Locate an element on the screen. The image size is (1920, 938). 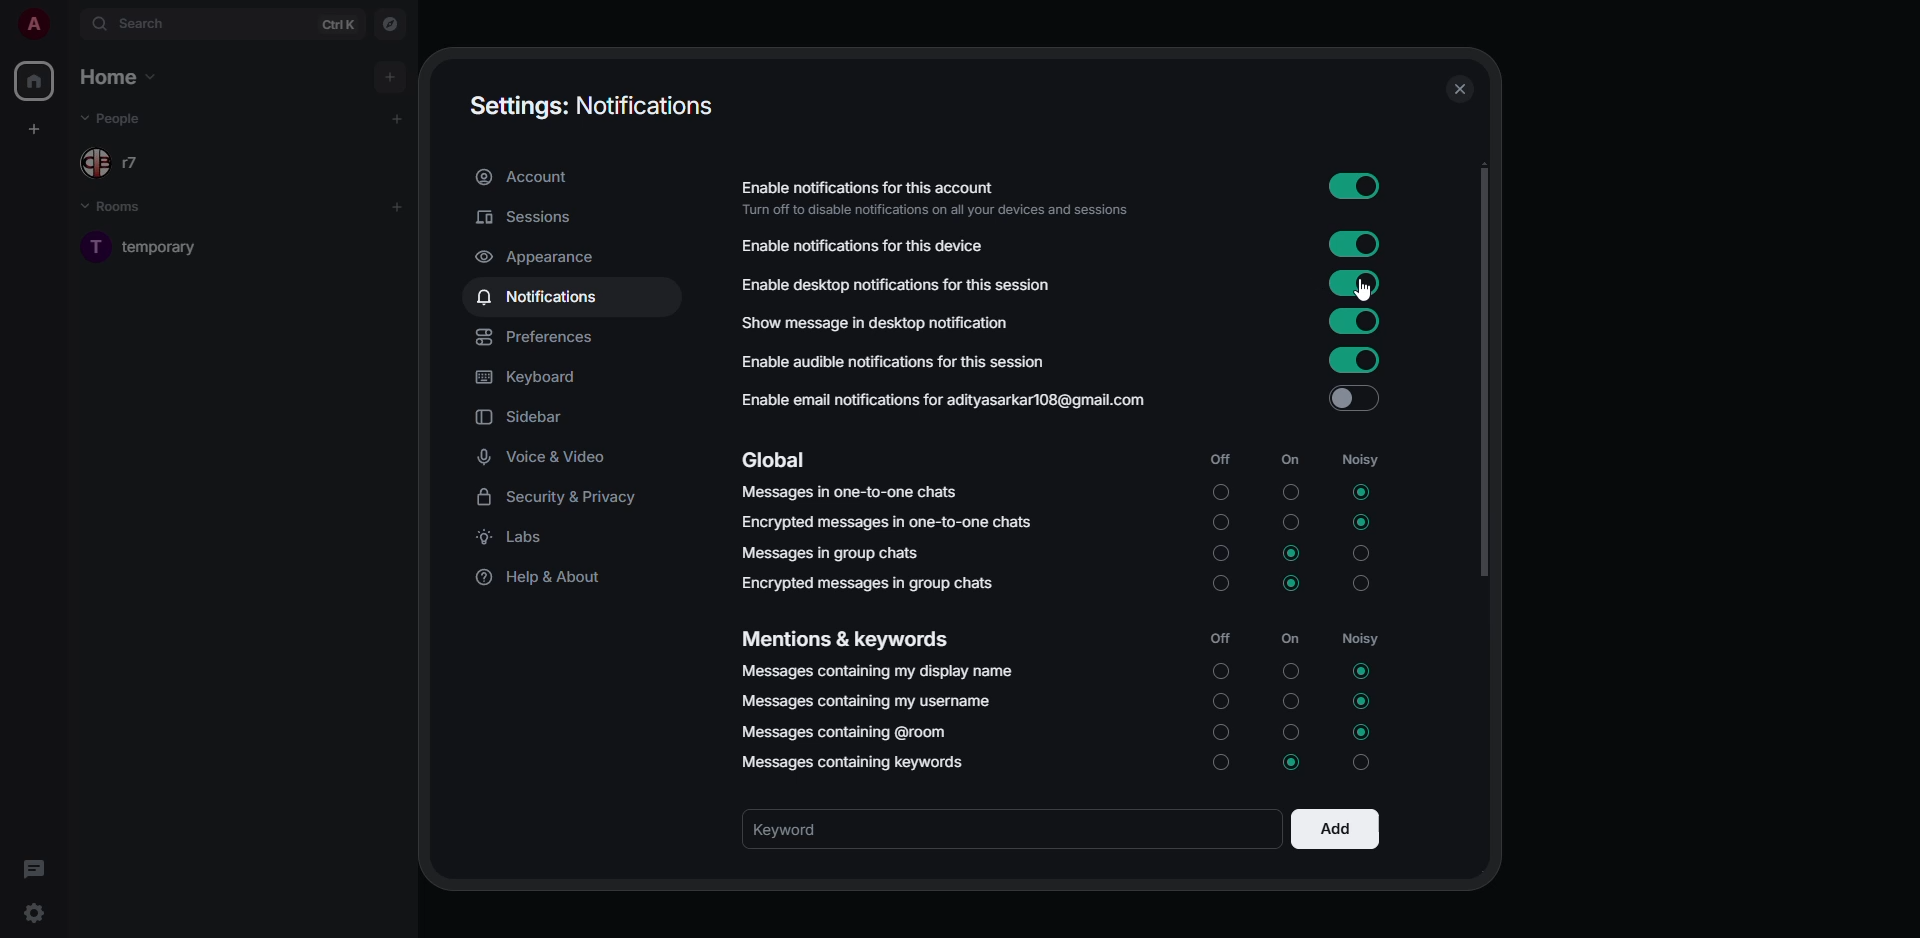
enable desktop notifications for this session is located at coordinates (898, 285).